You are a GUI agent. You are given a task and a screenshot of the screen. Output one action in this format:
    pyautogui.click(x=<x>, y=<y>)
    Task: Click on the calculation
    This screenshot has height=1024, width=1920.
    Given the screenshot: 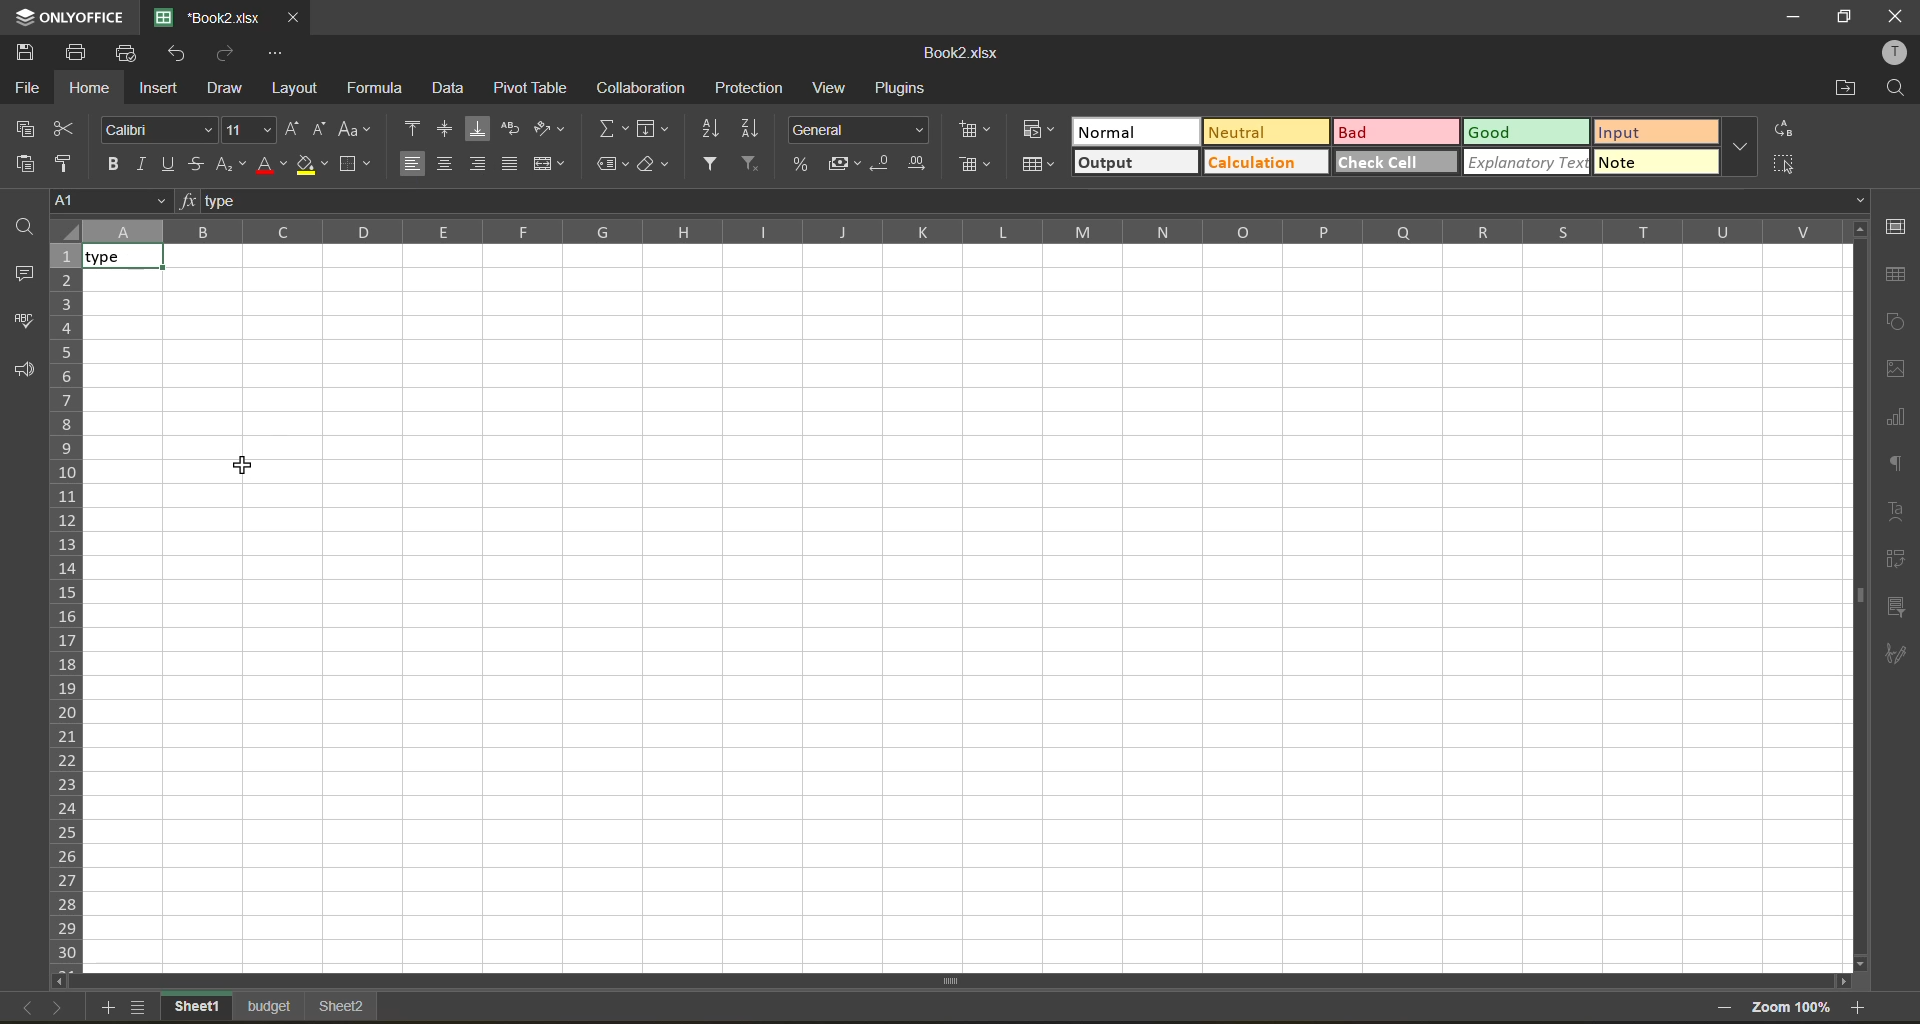 What is the action you would take?
    pyautogui.click(x=1264, y=161)
    